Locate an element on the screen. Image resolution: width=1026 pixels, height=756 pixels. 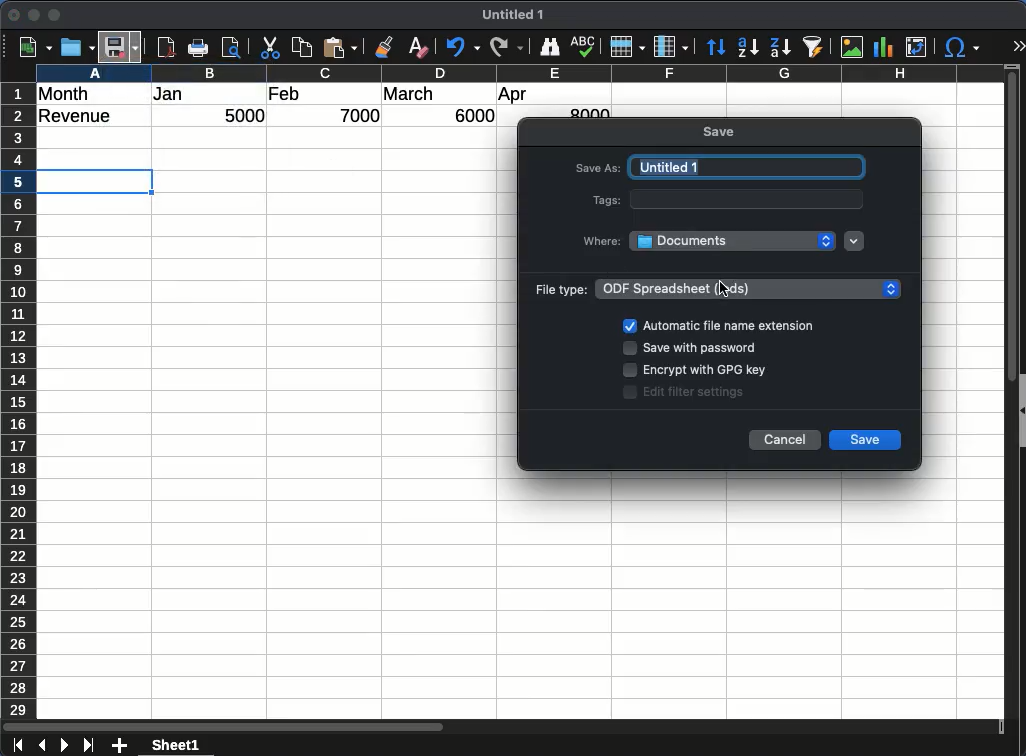
special characters is located at coordinates (962, 48).